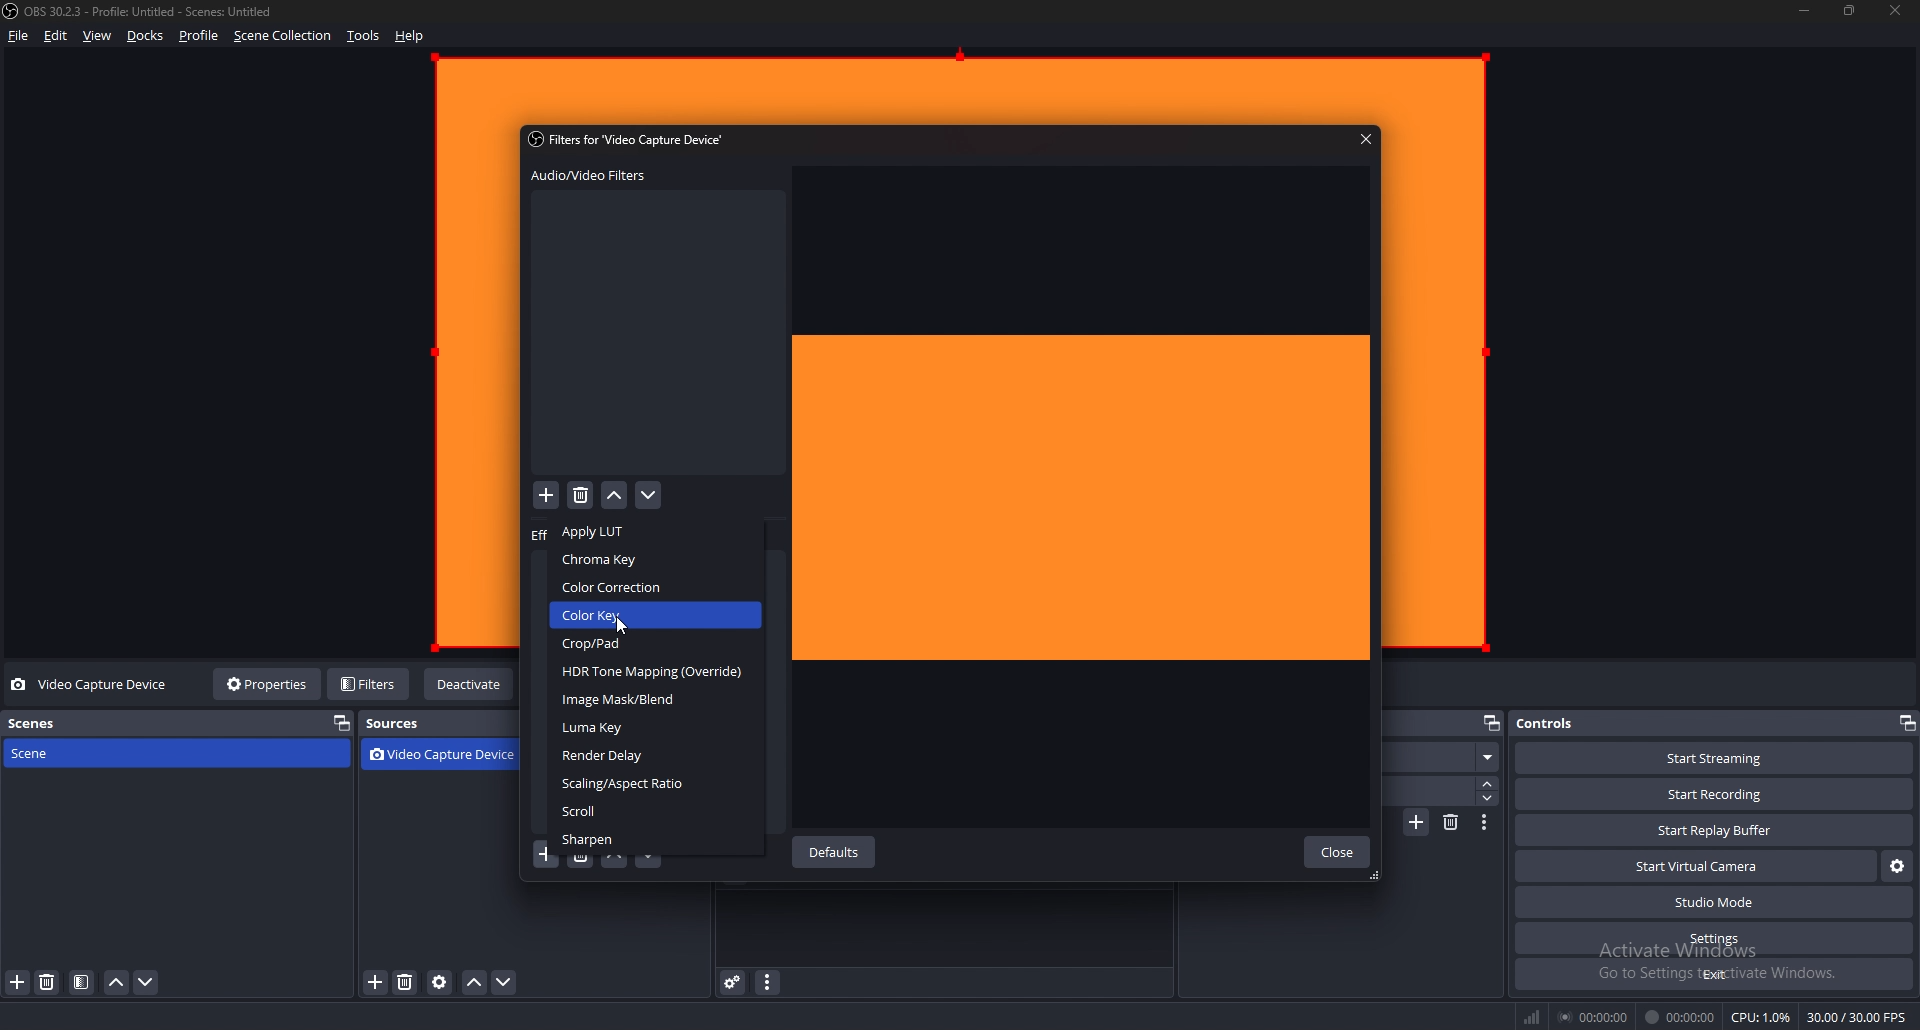 Image resolution: width=1920 pixels, height=1030 pixels. What do you see at coordinates (766, 982) in the screenshot?
I see `audio mixer properties` at bounding box center [766, 982].